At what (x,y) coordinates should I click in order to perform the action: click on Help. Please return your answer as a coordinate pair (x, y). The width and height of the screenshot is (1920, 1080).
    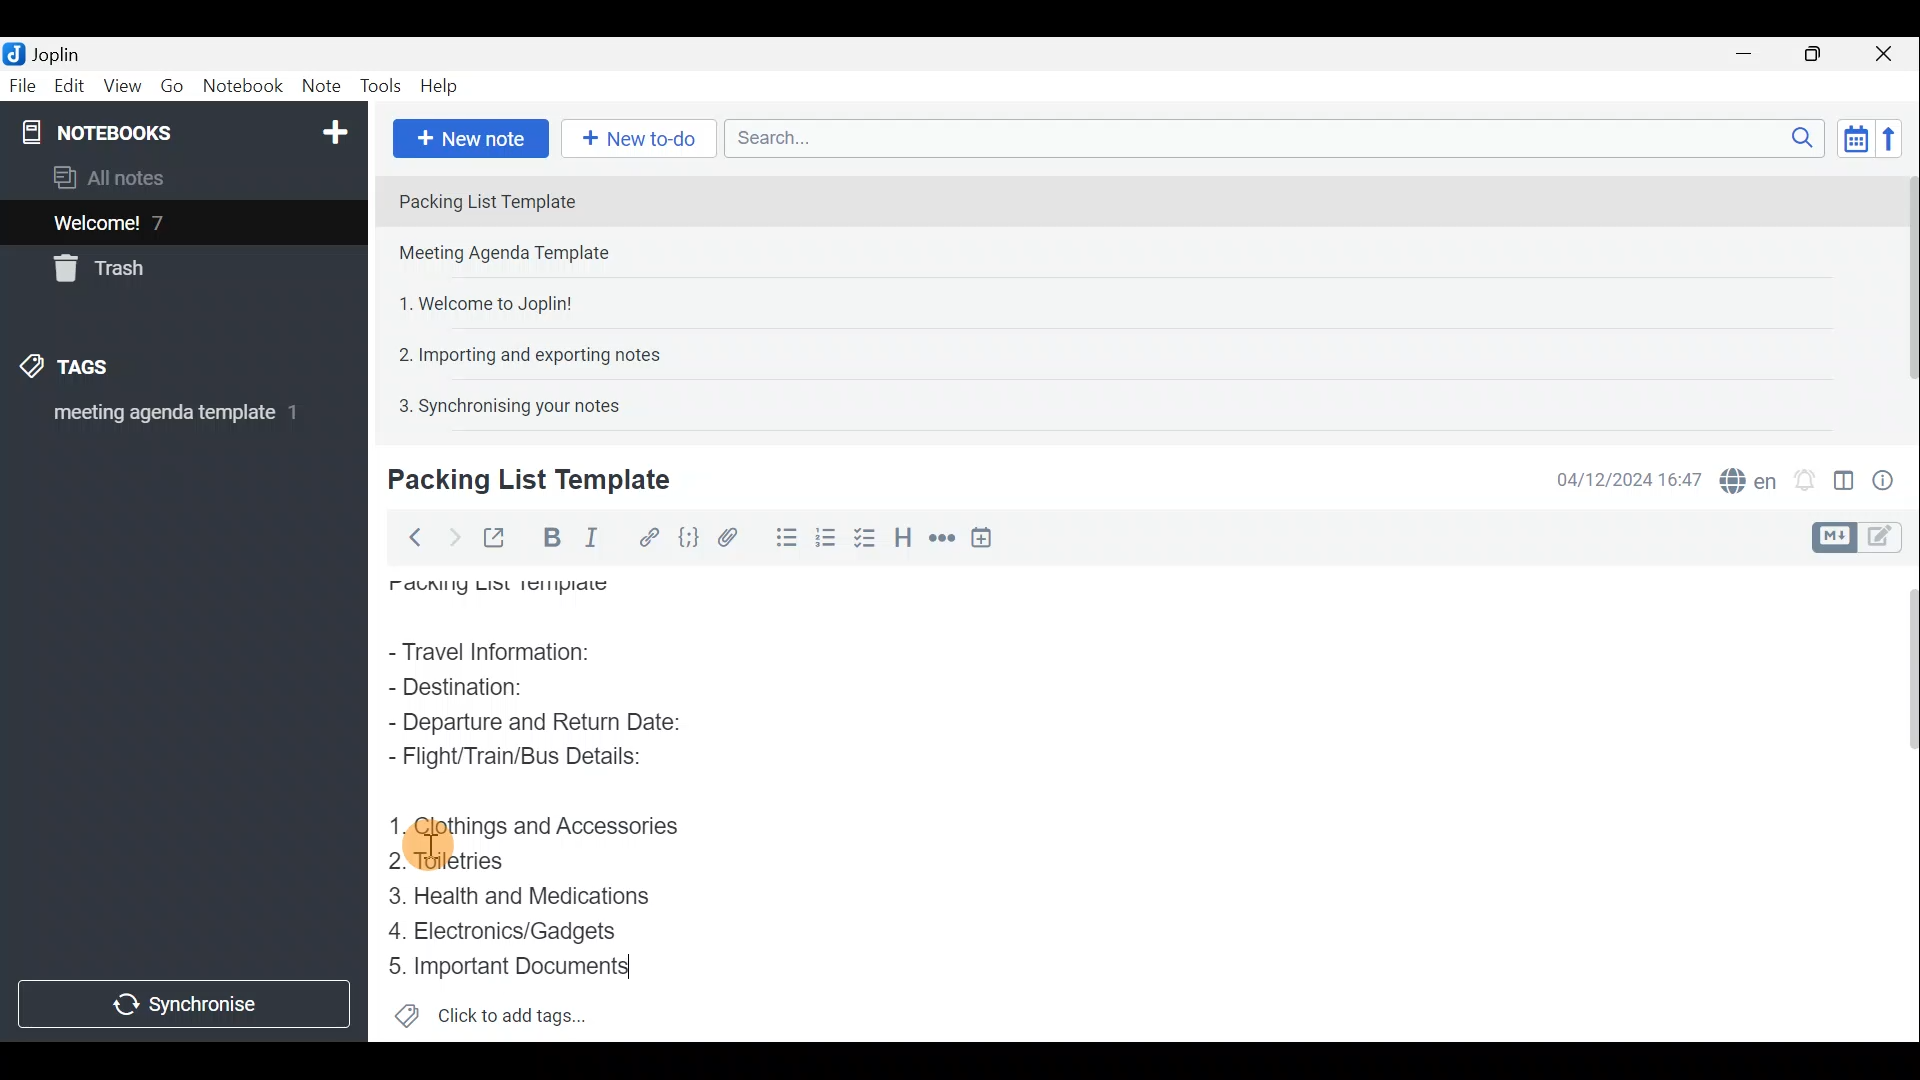
    Looking at the image, I should click on (442, 88).